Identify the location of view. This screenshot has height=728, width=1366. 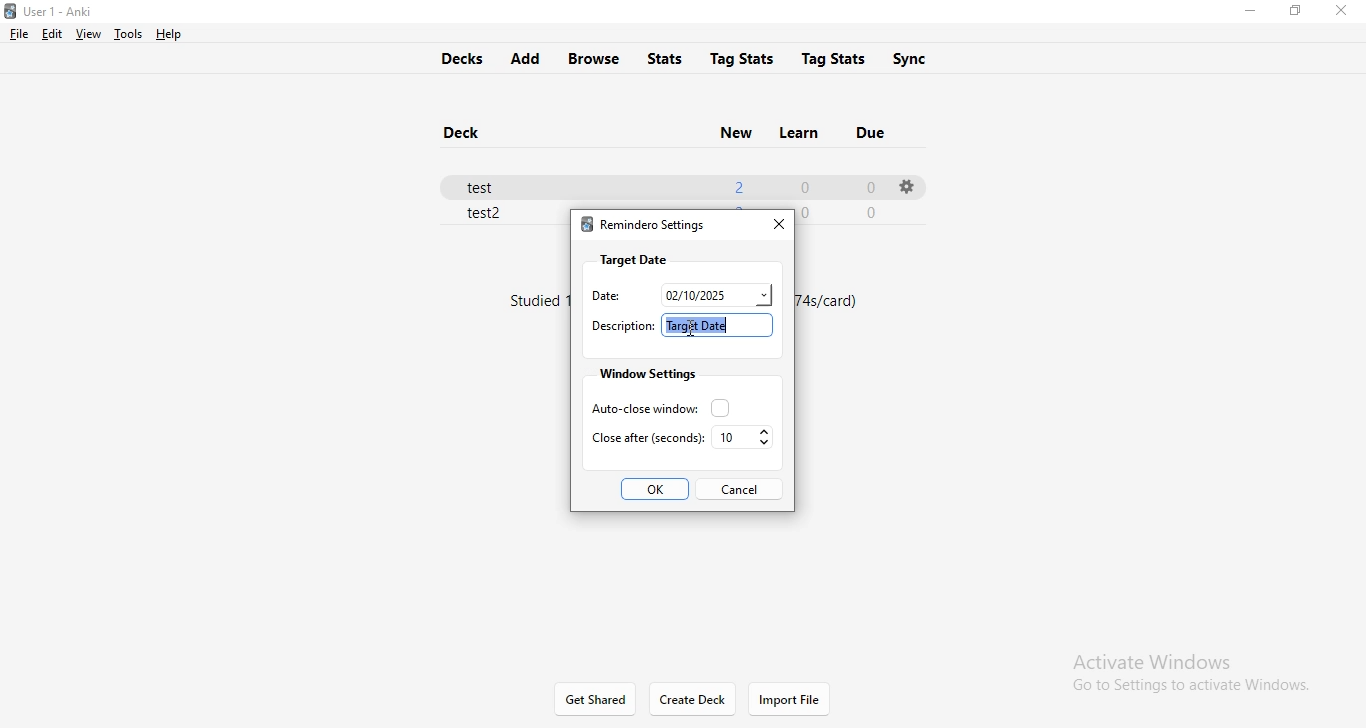
(86, 34).